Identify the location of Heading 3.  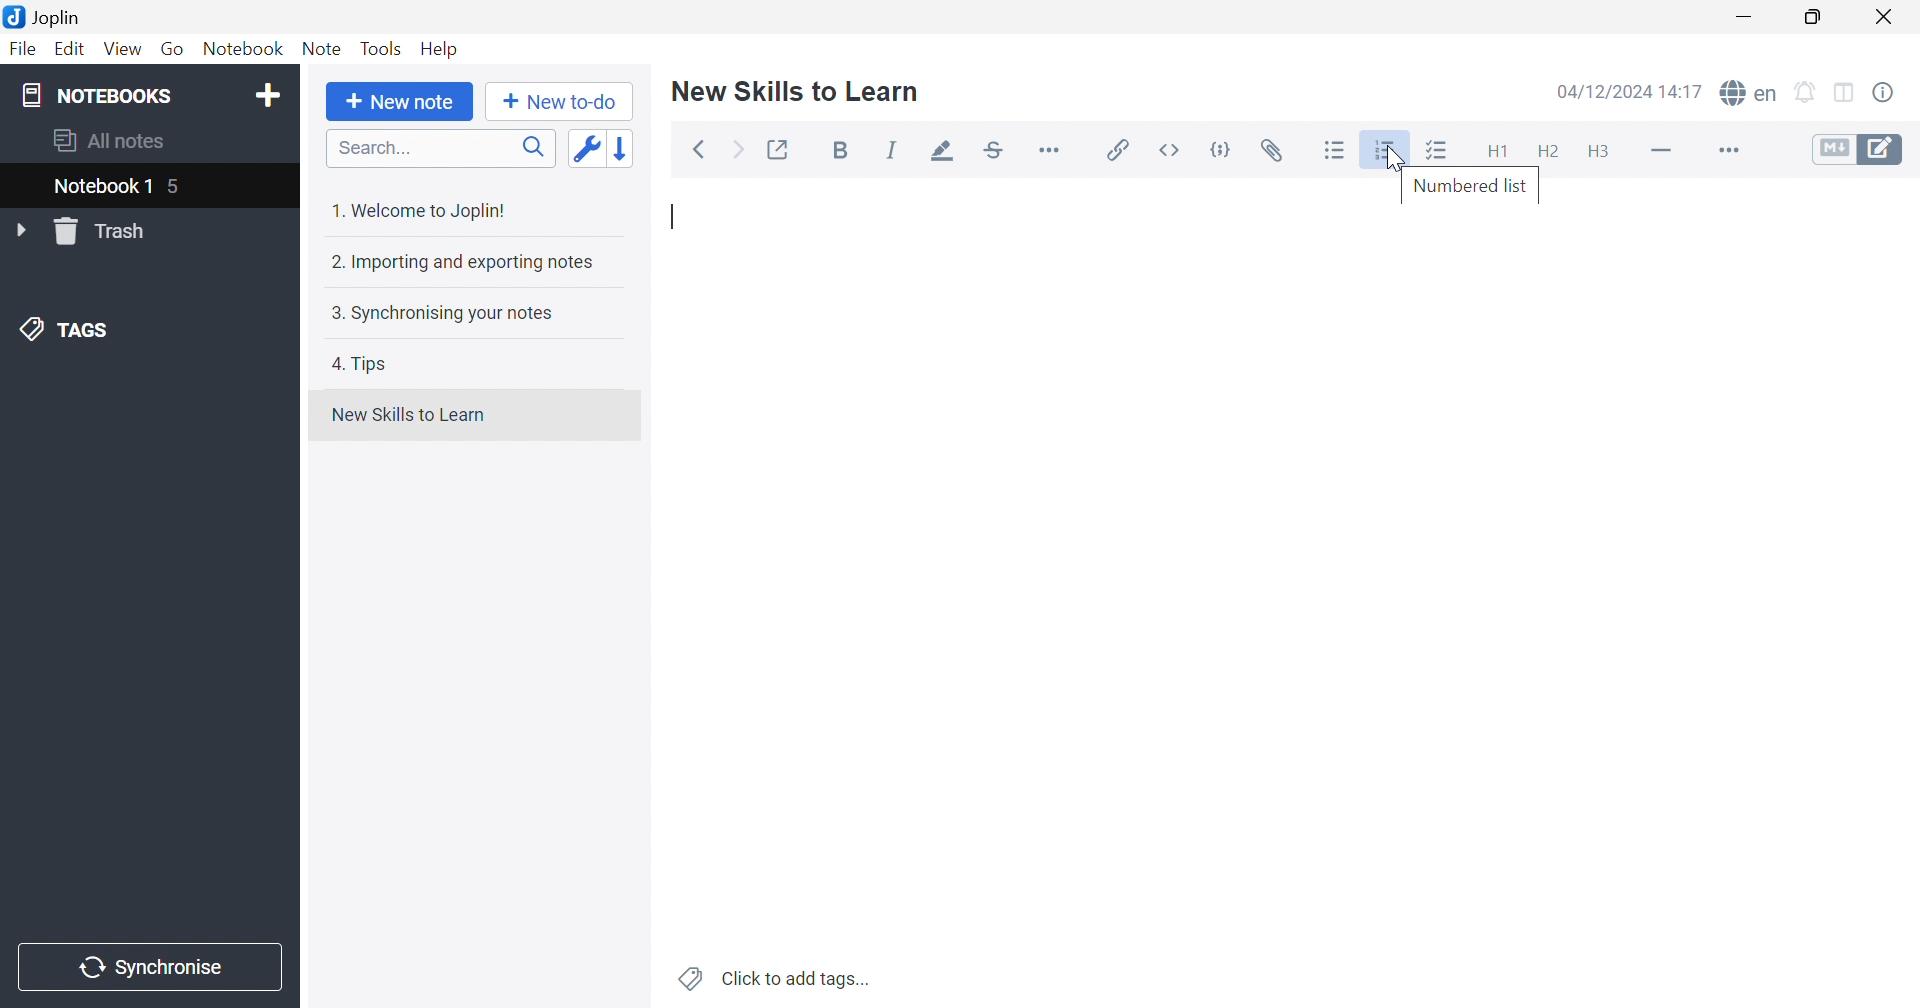
(1597, 153).